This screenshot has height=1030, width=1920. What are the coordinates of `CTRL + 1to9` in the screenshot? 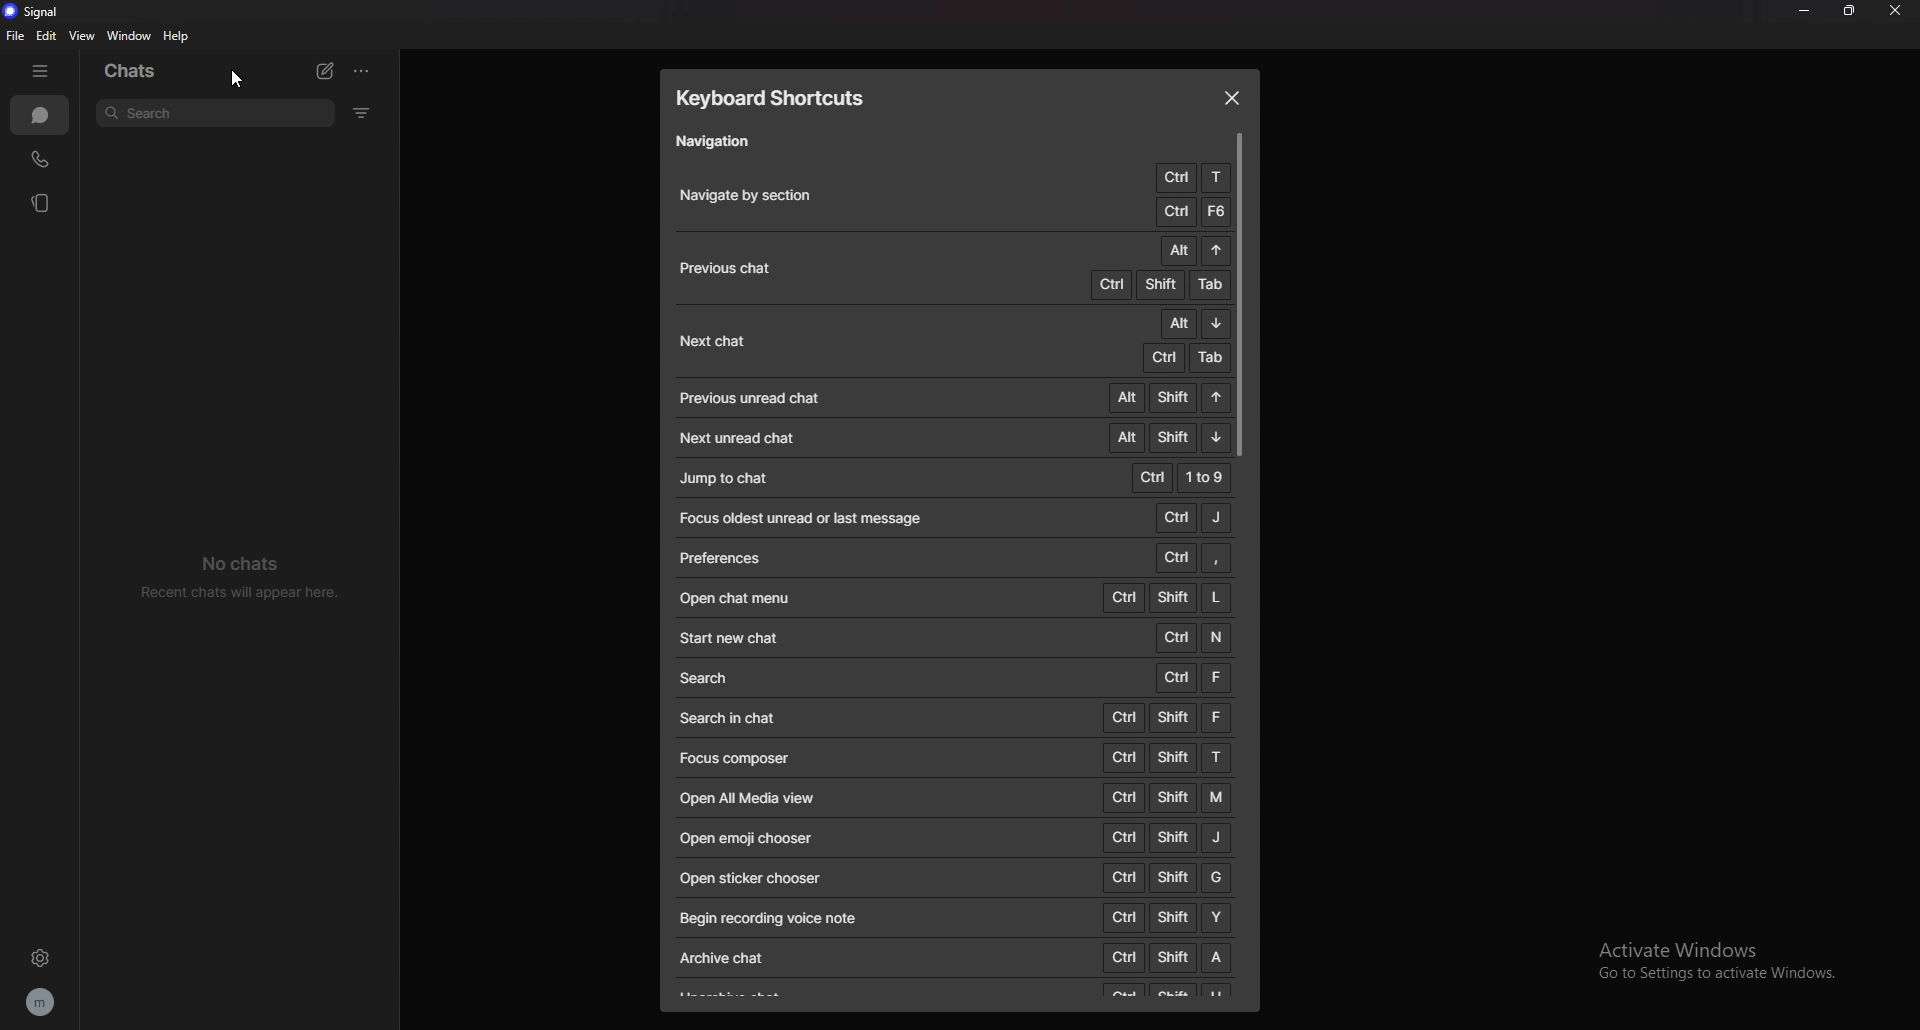 It's located at (1181, 477).